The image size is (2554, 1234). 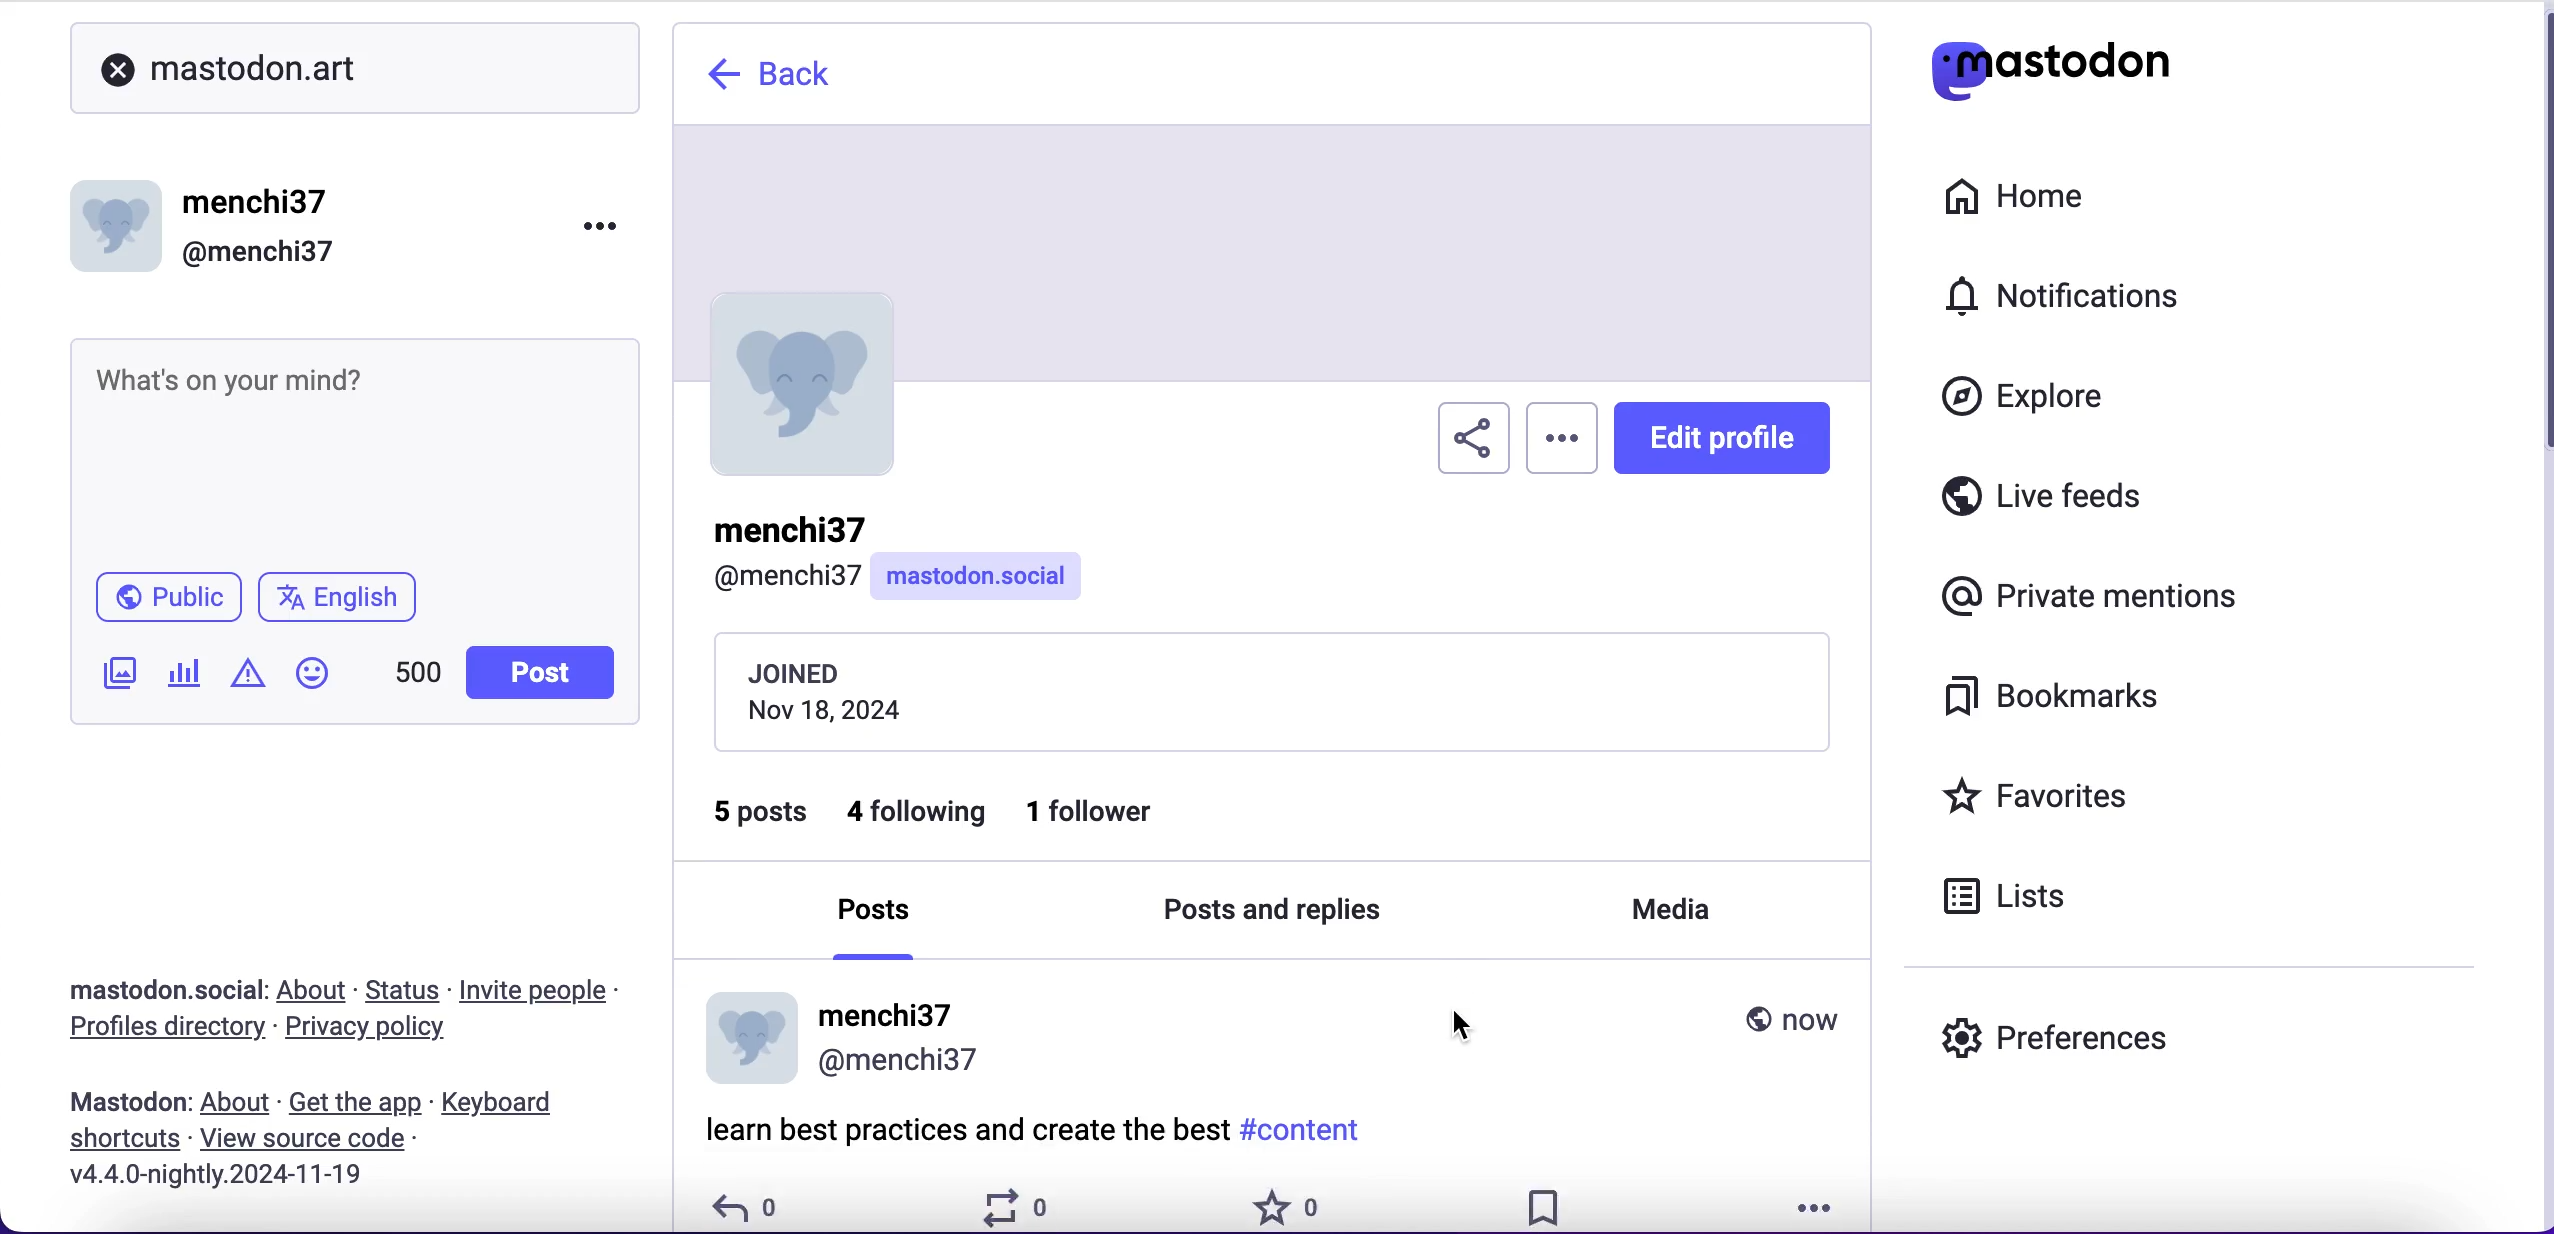 I want to click on  1 followe, so click(x=1116, y=819).